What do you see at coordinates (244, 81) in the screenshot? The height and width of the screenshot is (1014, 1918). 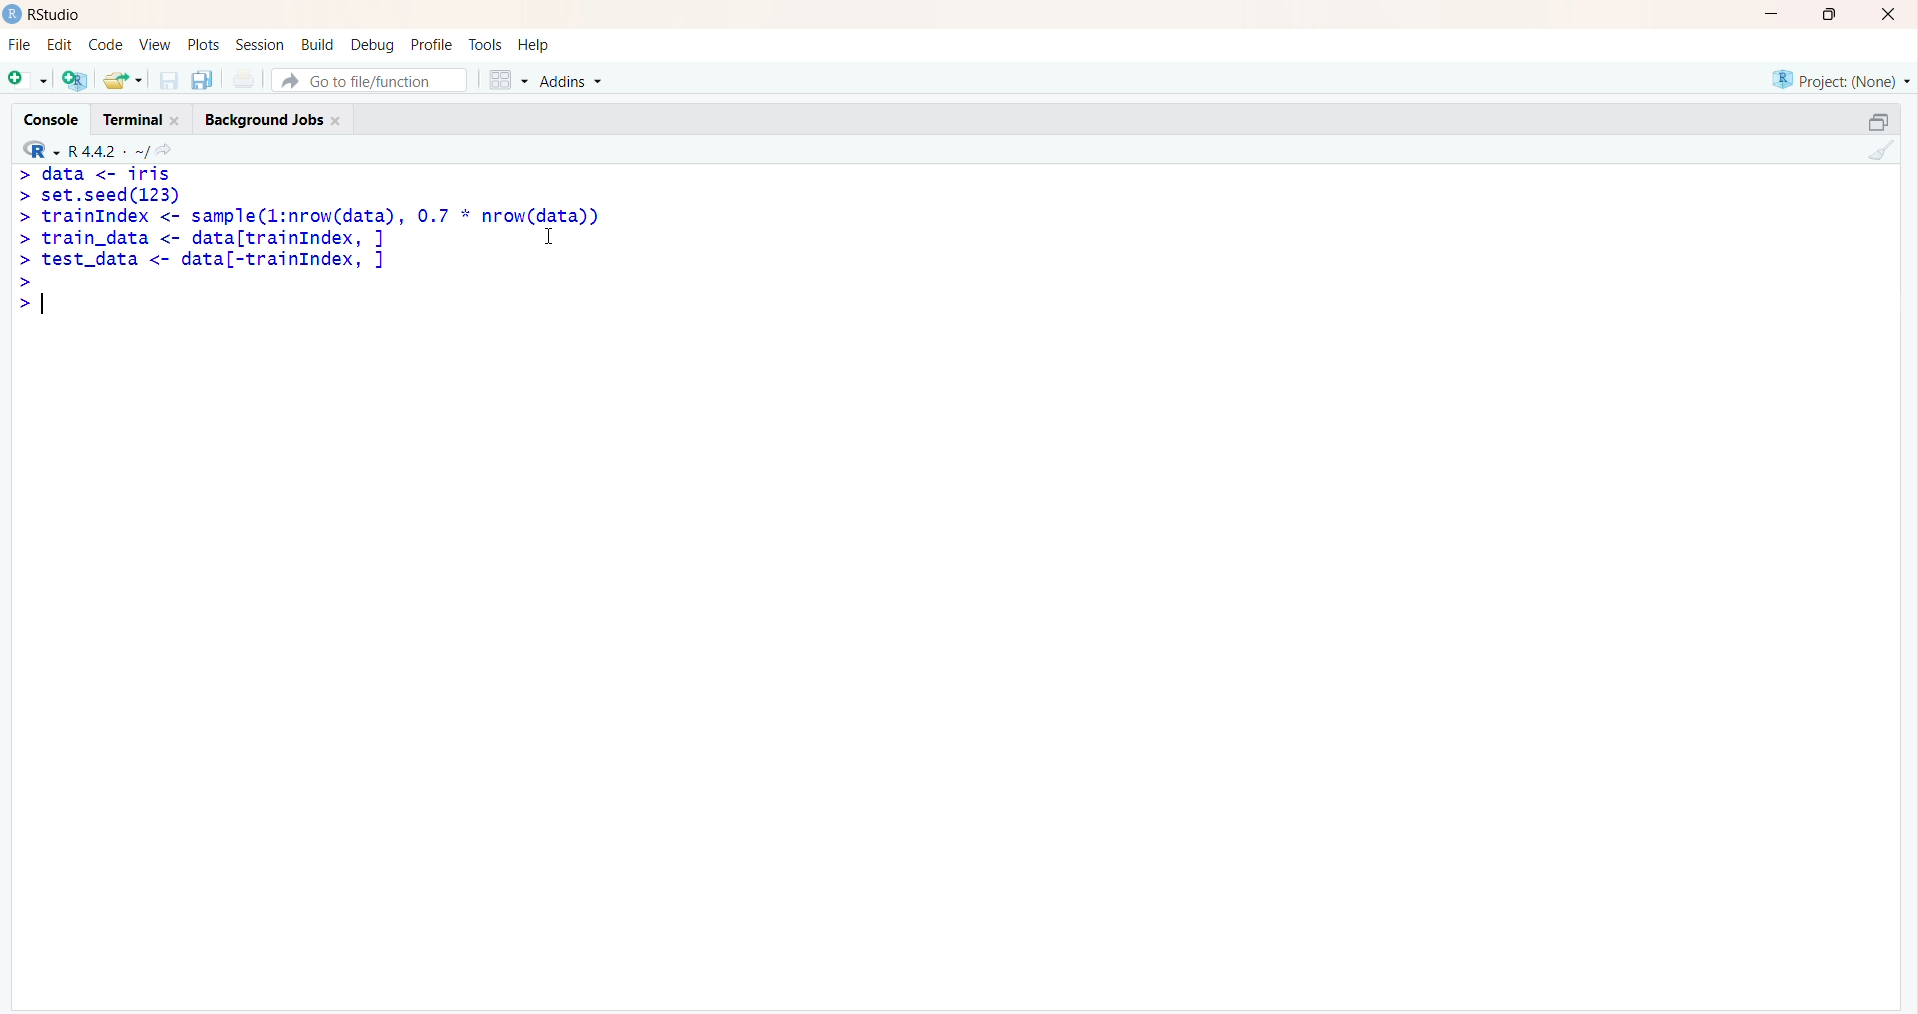 I see `Print the current file` at bounding box center [244, 81].